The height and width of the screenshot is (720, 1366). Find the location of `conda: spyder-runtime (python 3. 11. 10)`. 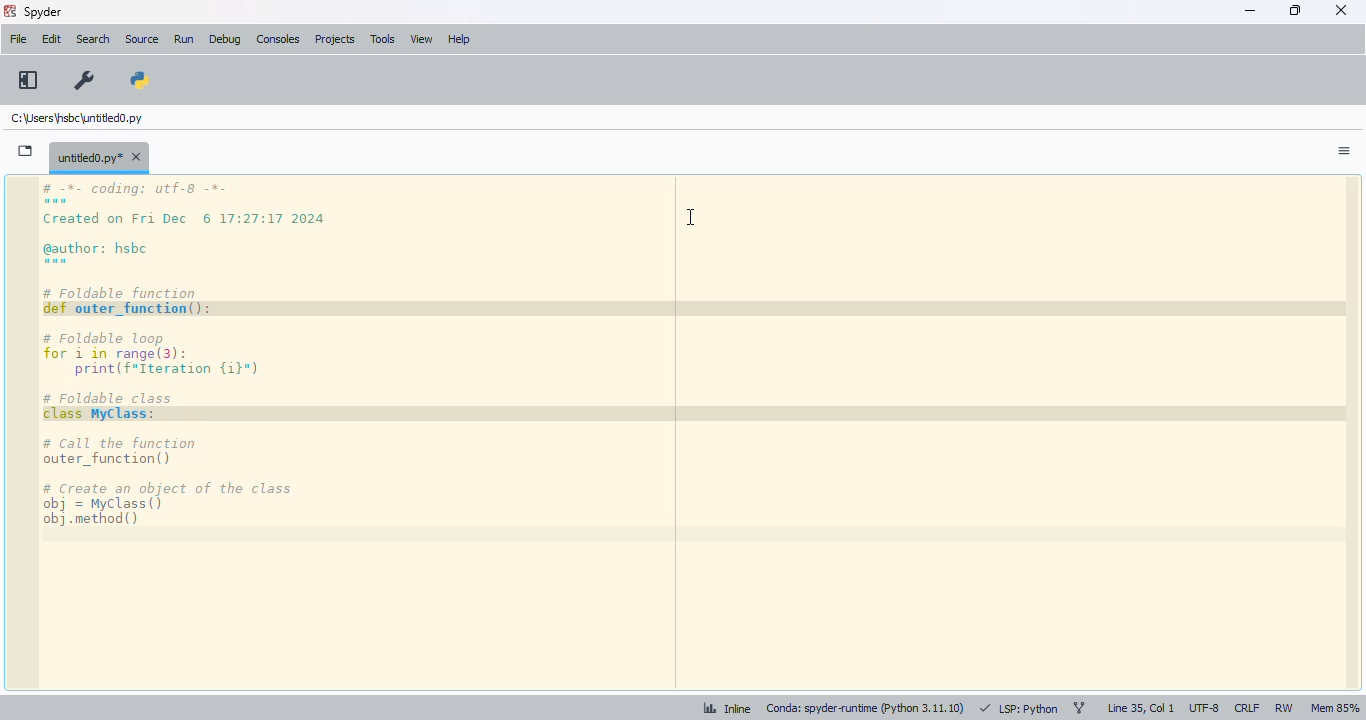

conda: spyder-runtime (python 3. 11. 10) is located at coordinates (869, 710).